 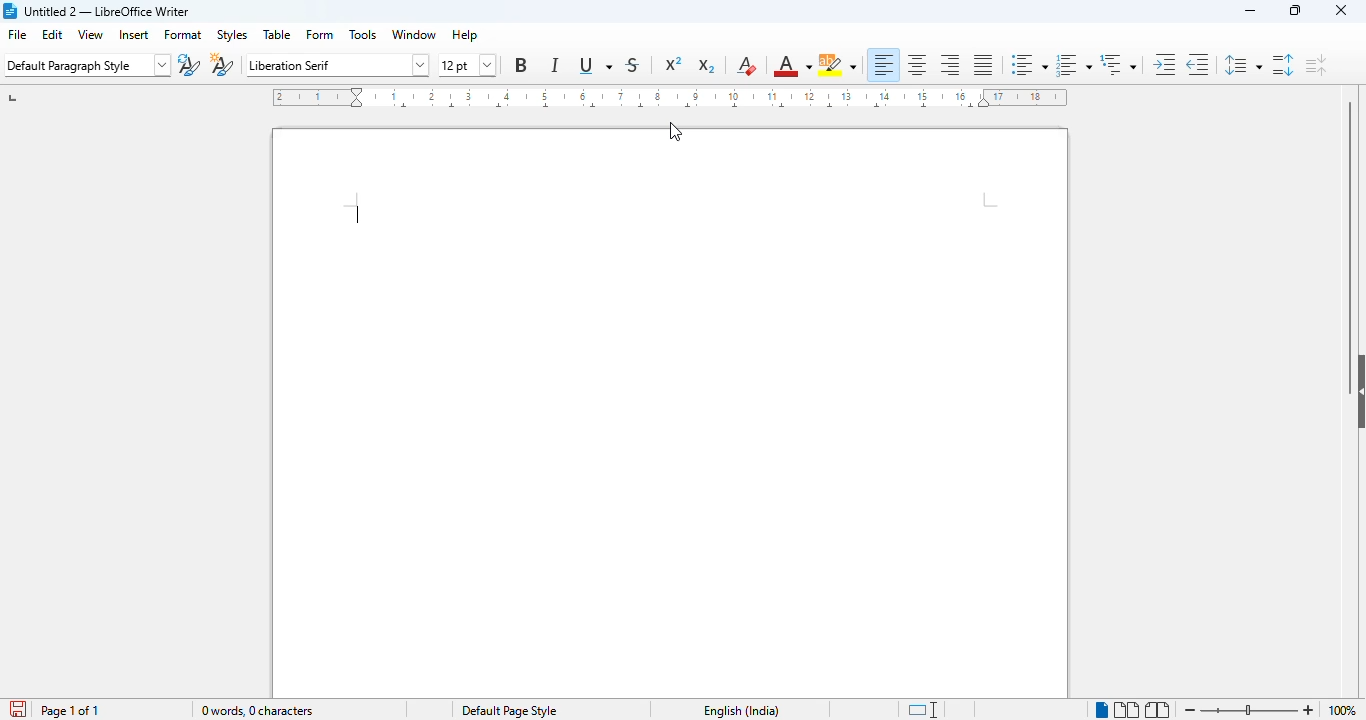 What do you see at coordinates (17, 34) in the screenshot?
I see `file` at bounding box center [17, 34].